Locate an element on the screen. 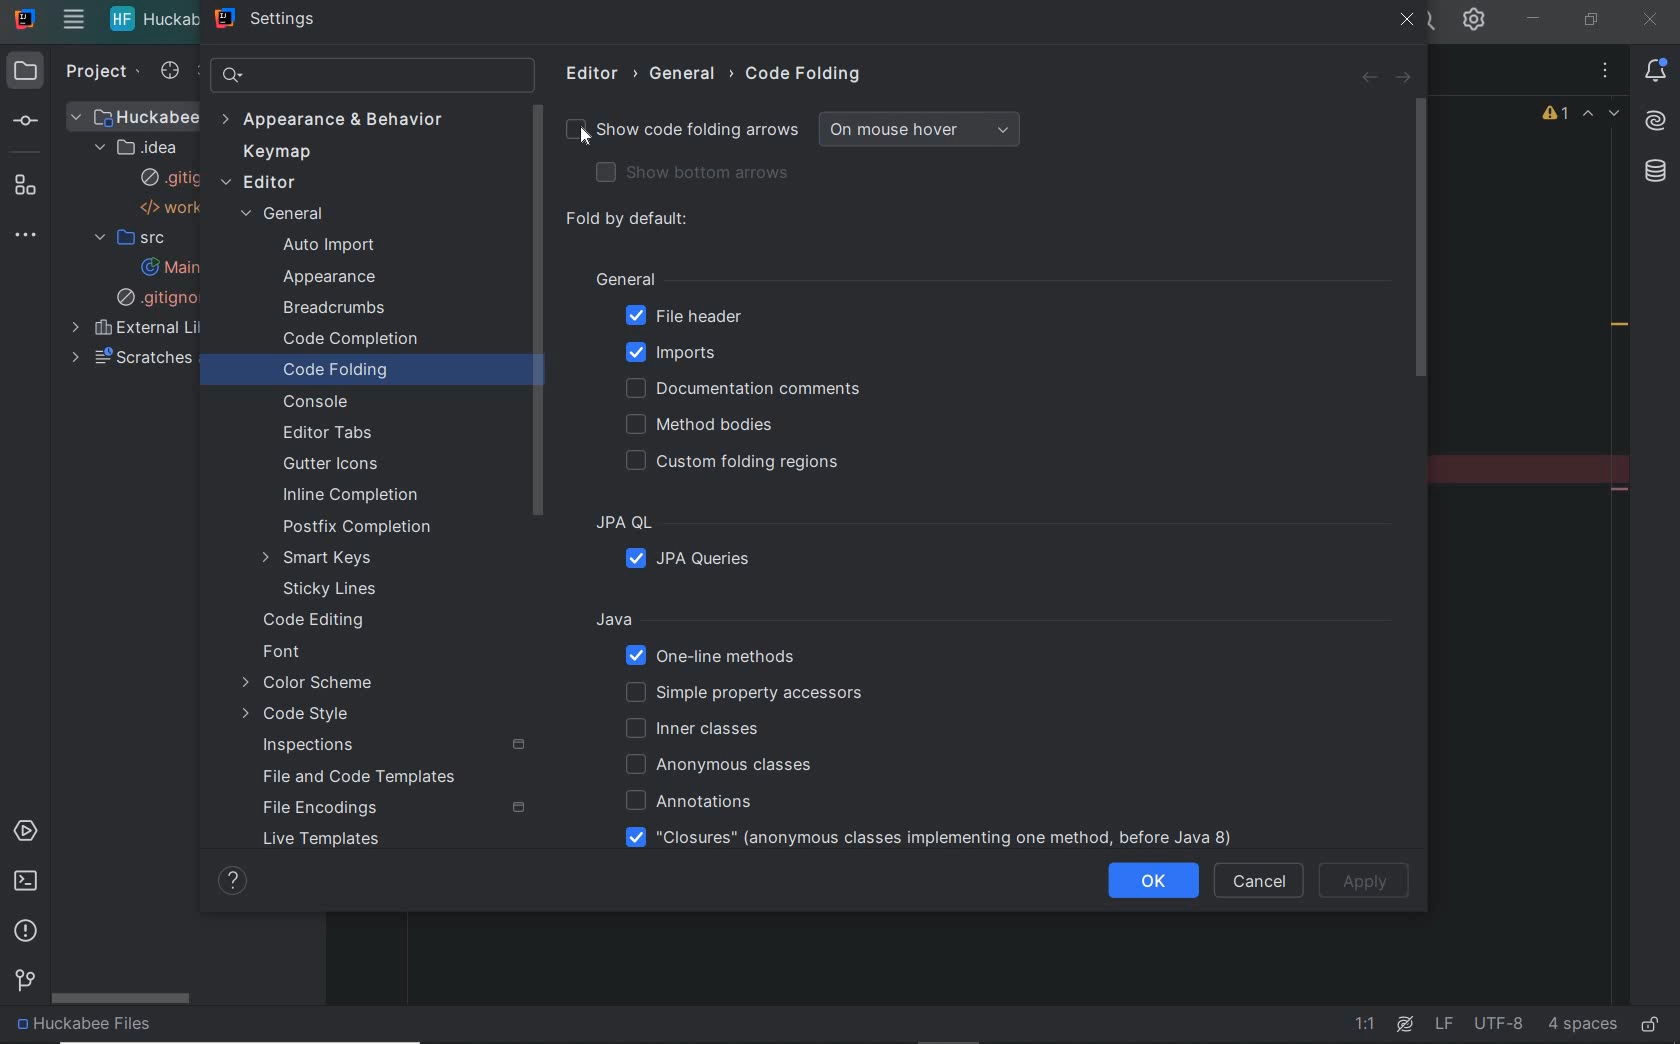 The width and height of the screenshot is (1680, 1044). system name is located at coordinates (24, 19).